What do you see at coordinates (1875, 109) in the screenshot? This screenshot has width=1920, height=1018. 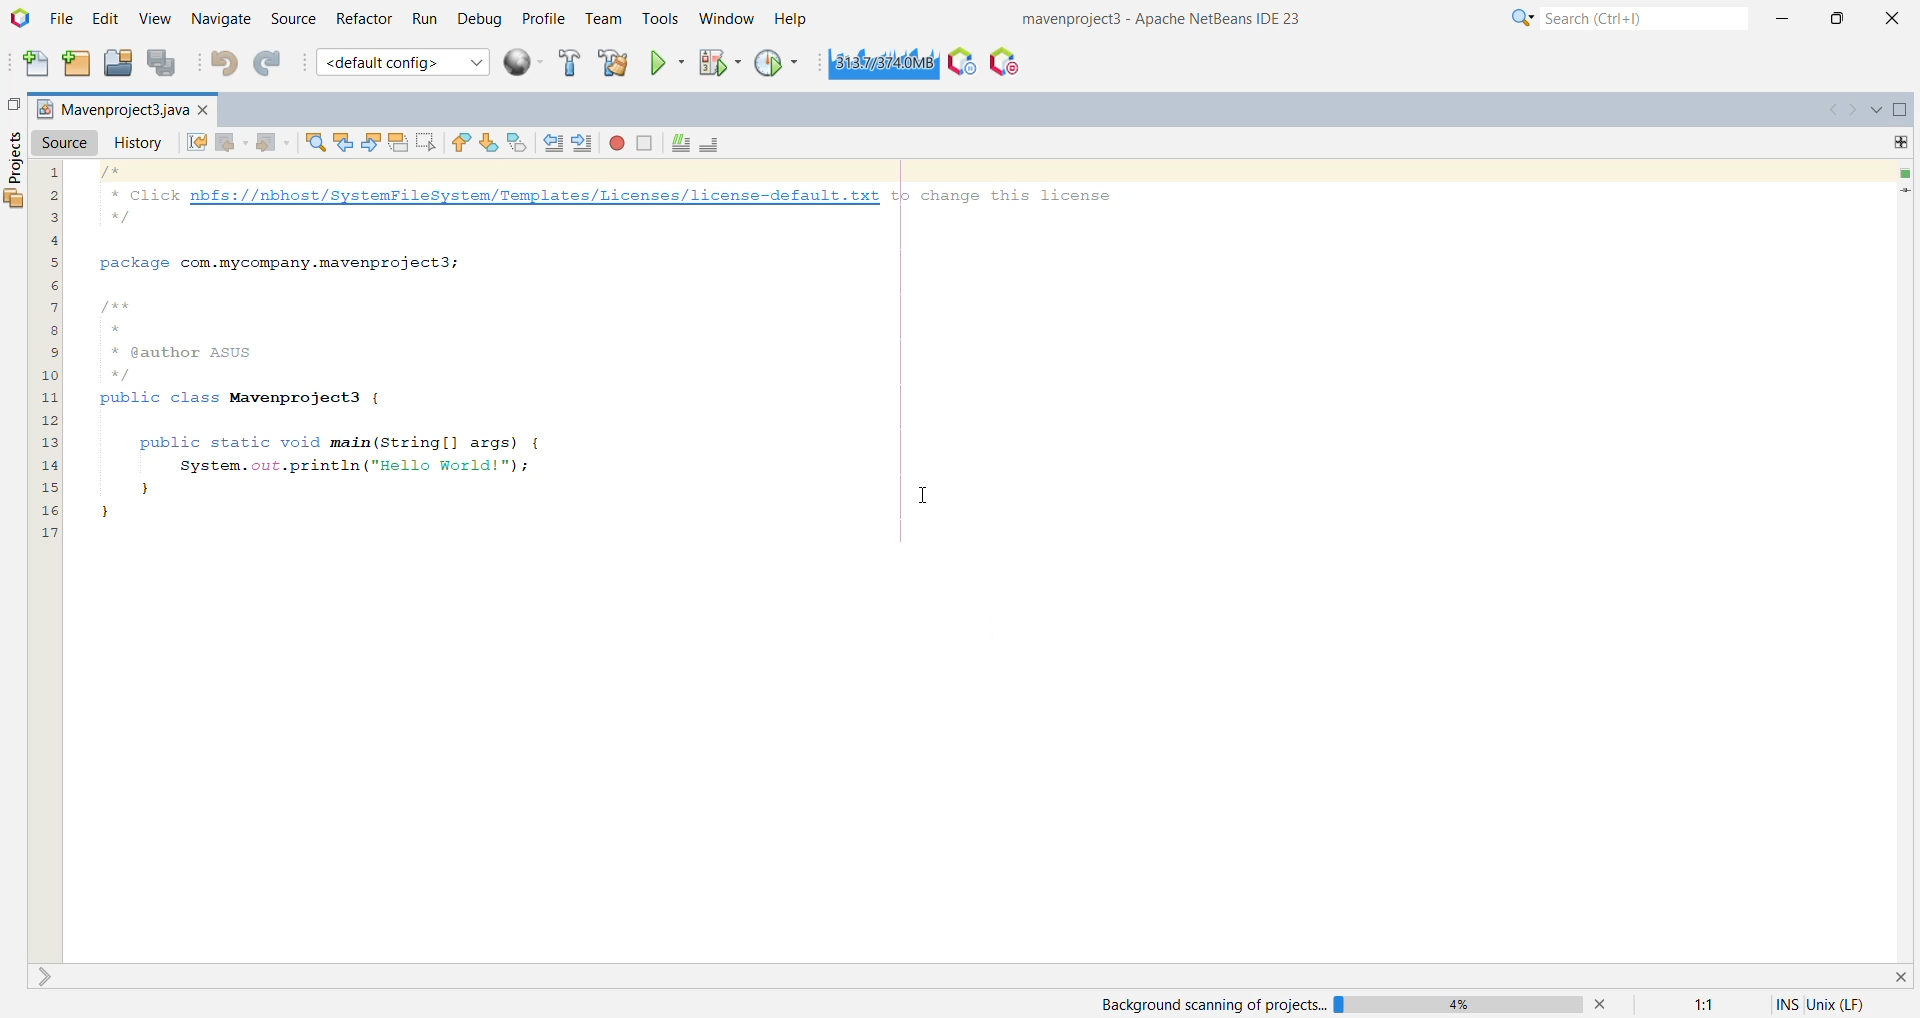 I see `Show Opened Documents List` at bounding box center [1875, 109].